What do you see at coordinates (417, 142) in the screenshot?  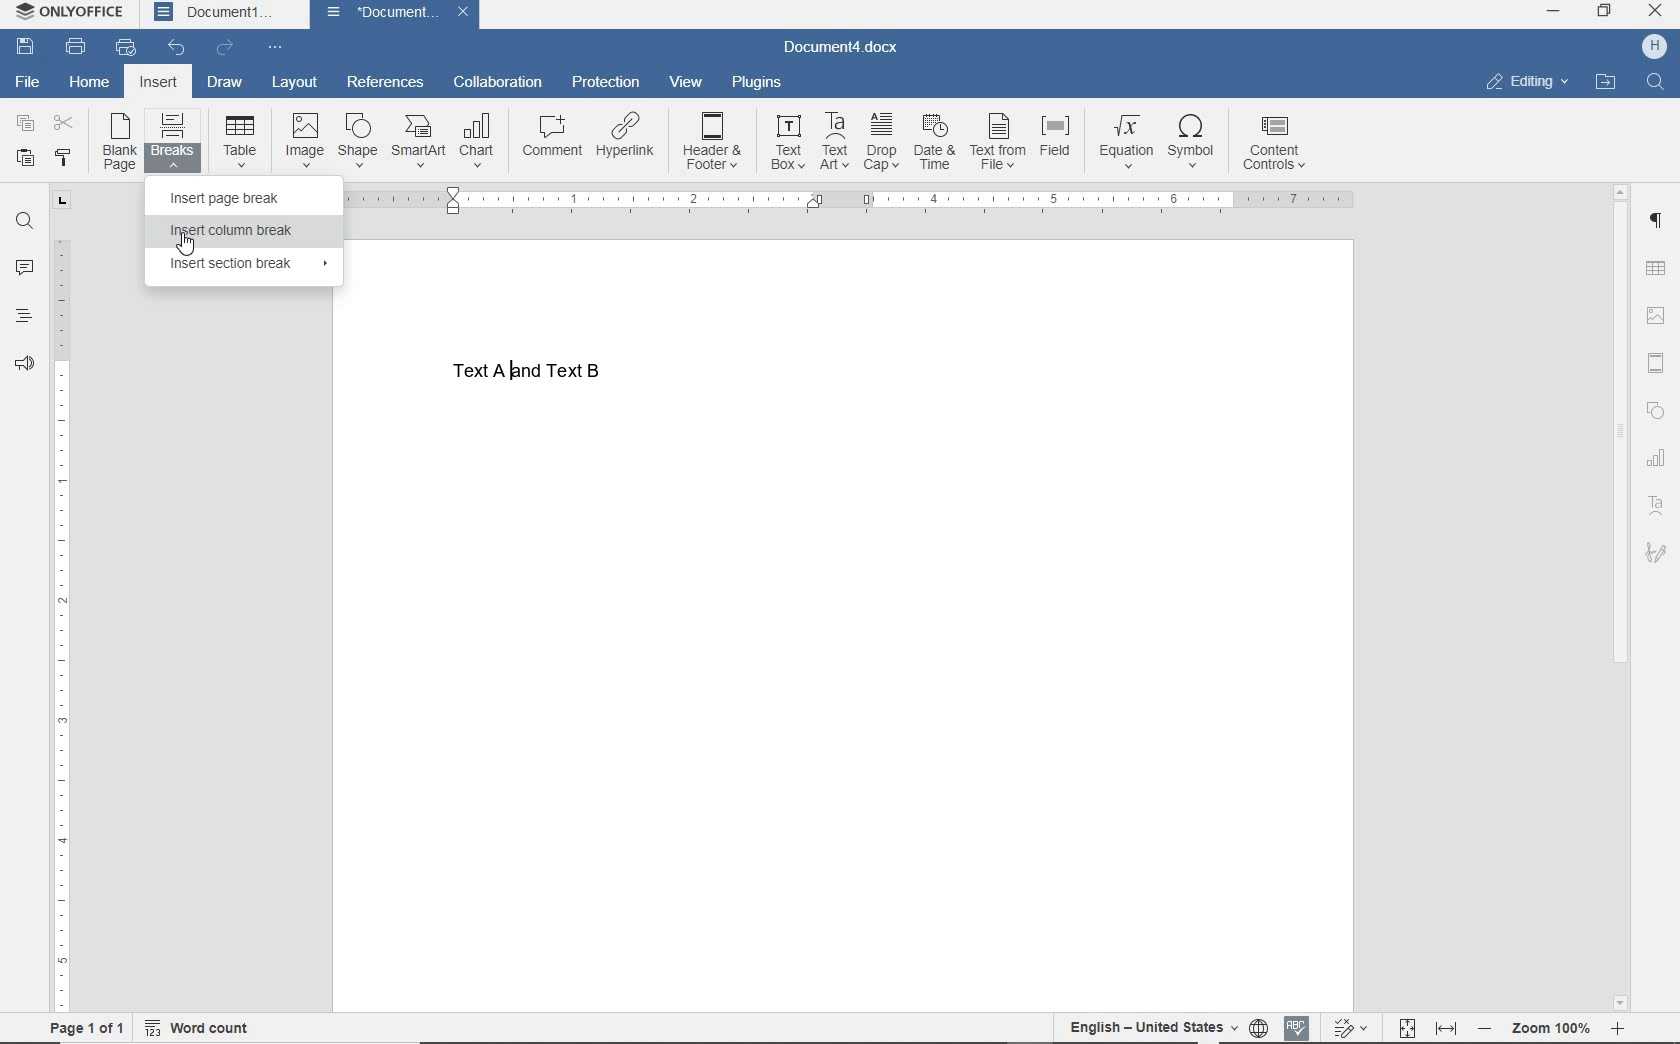 I see `SMART ART` at bounding box center [417, 142].